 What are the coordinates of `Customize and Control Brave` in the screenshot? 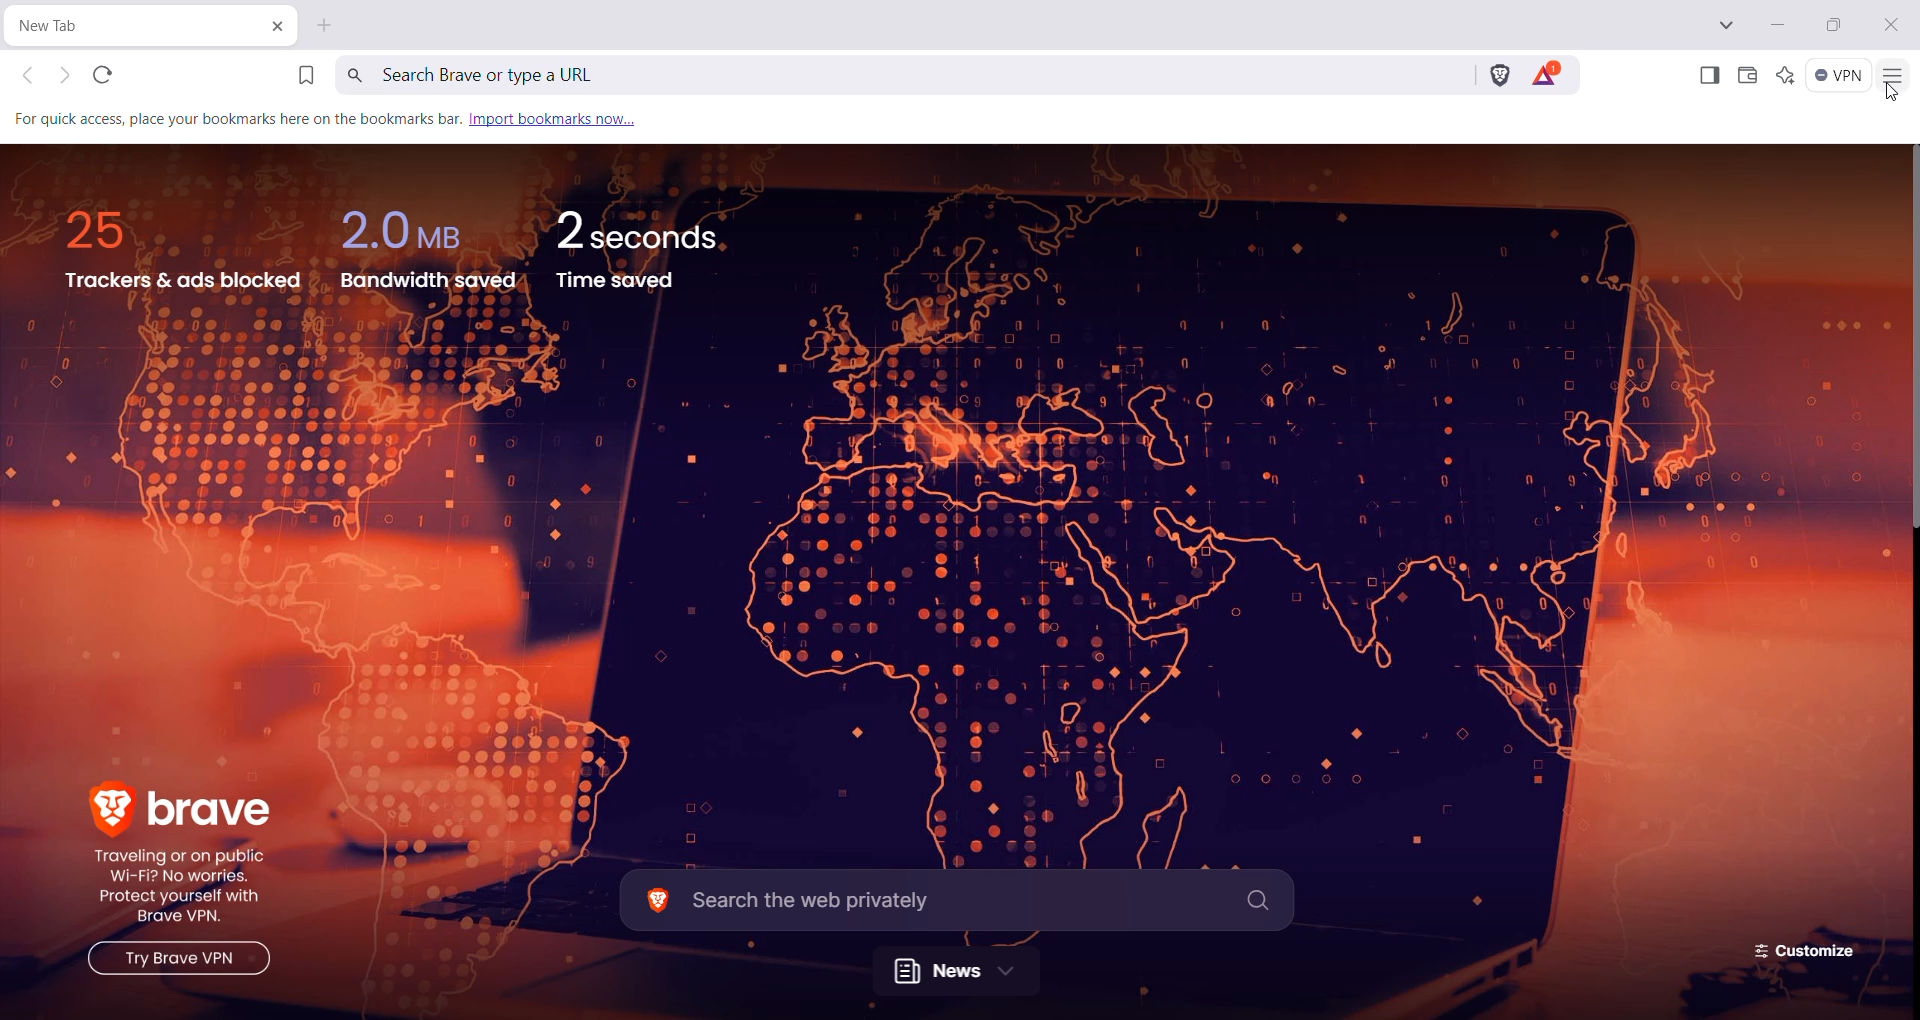 It's located at (1894, 75).